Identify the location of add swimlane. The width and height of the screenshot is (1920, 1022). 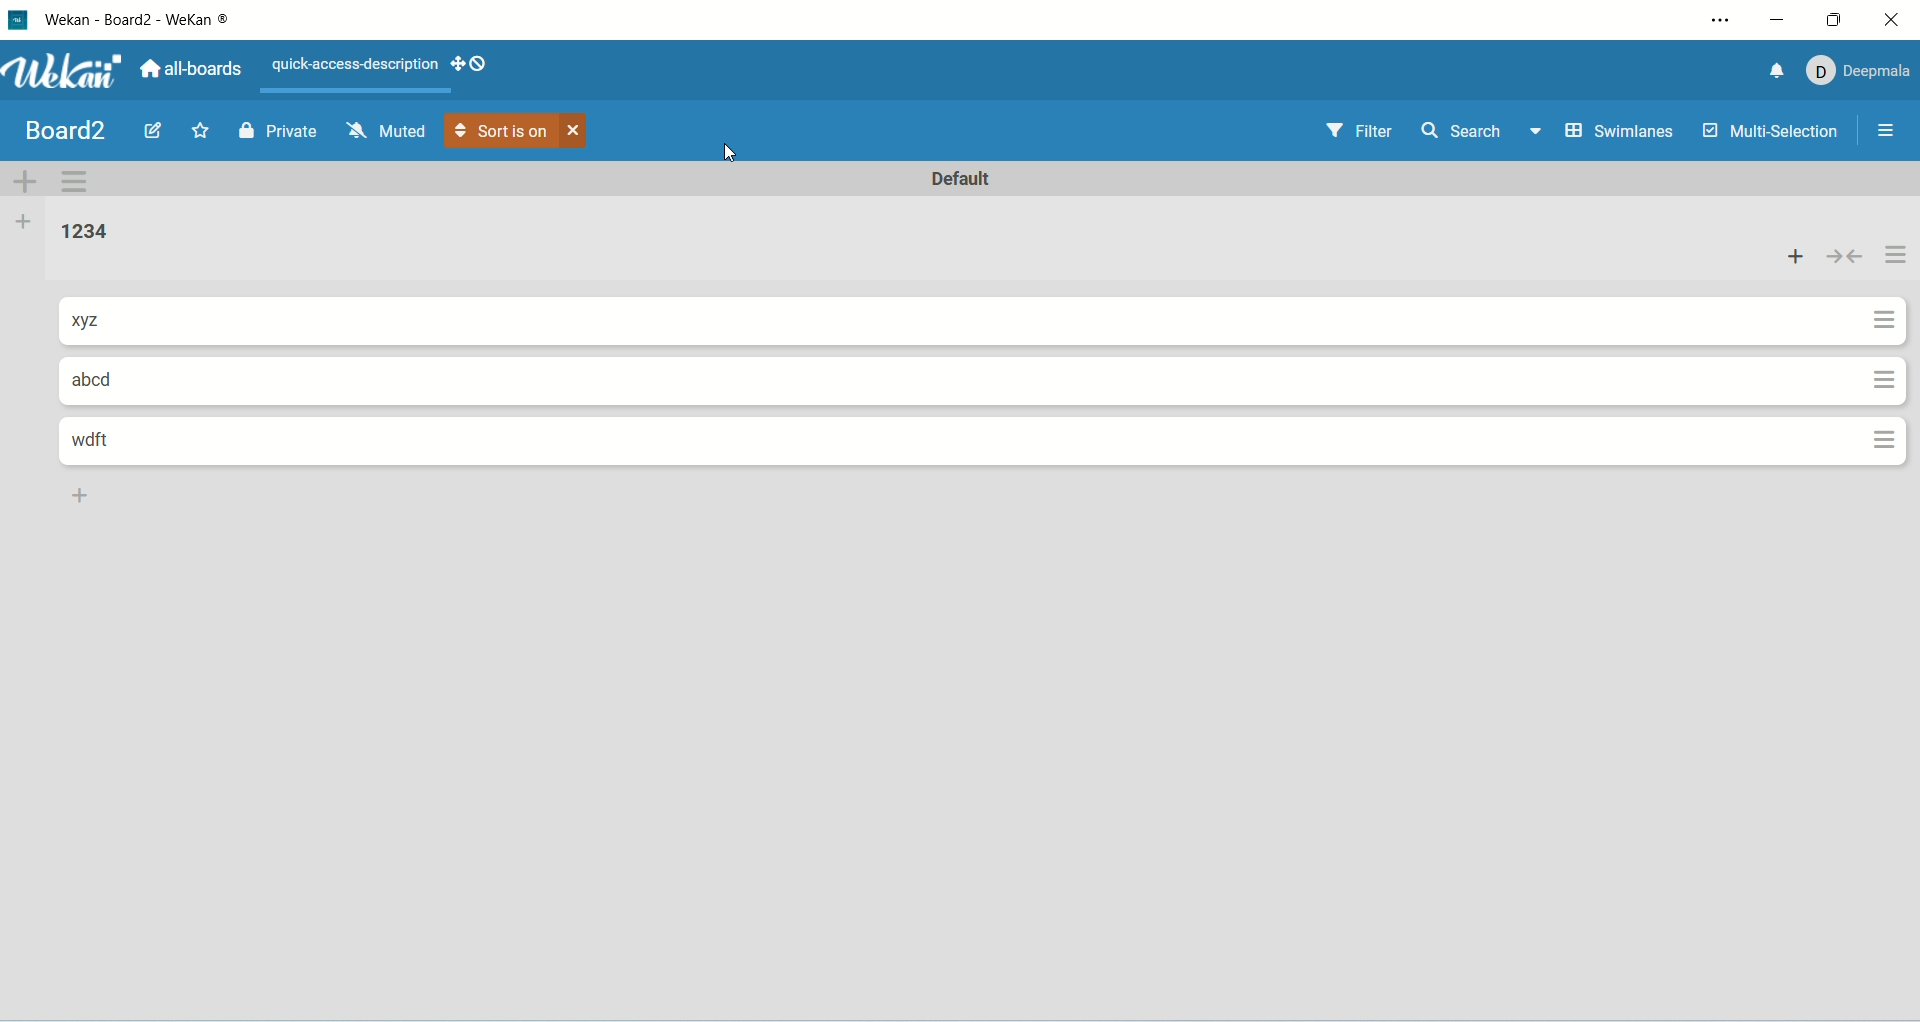
(25, 182).